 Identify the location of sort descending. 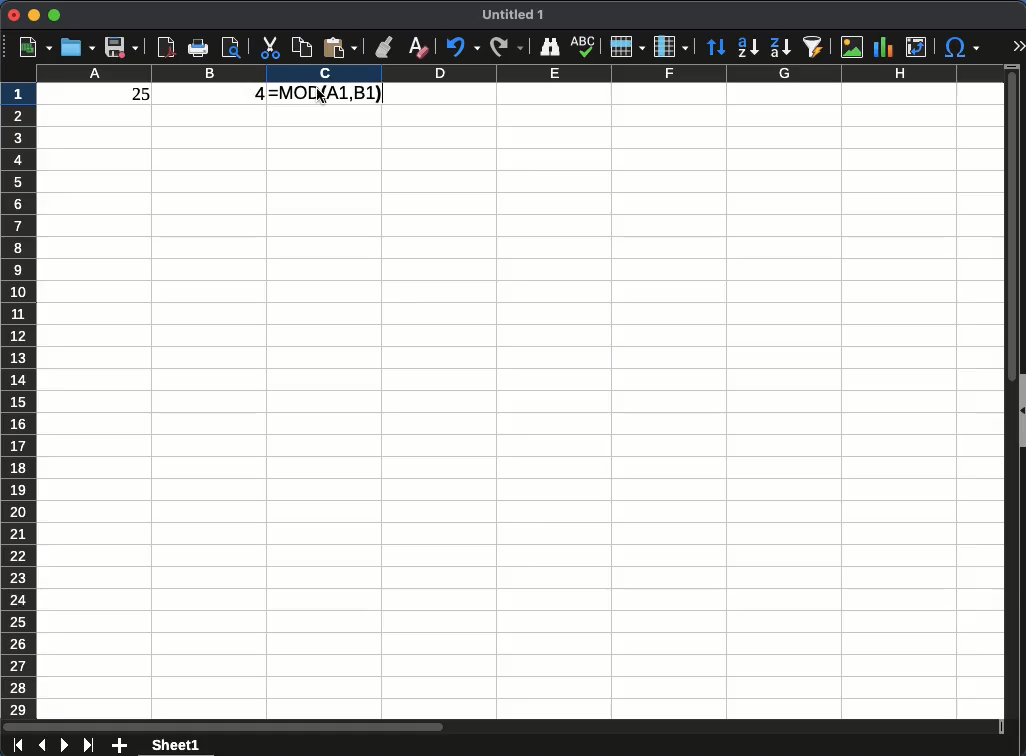
(780, 47).